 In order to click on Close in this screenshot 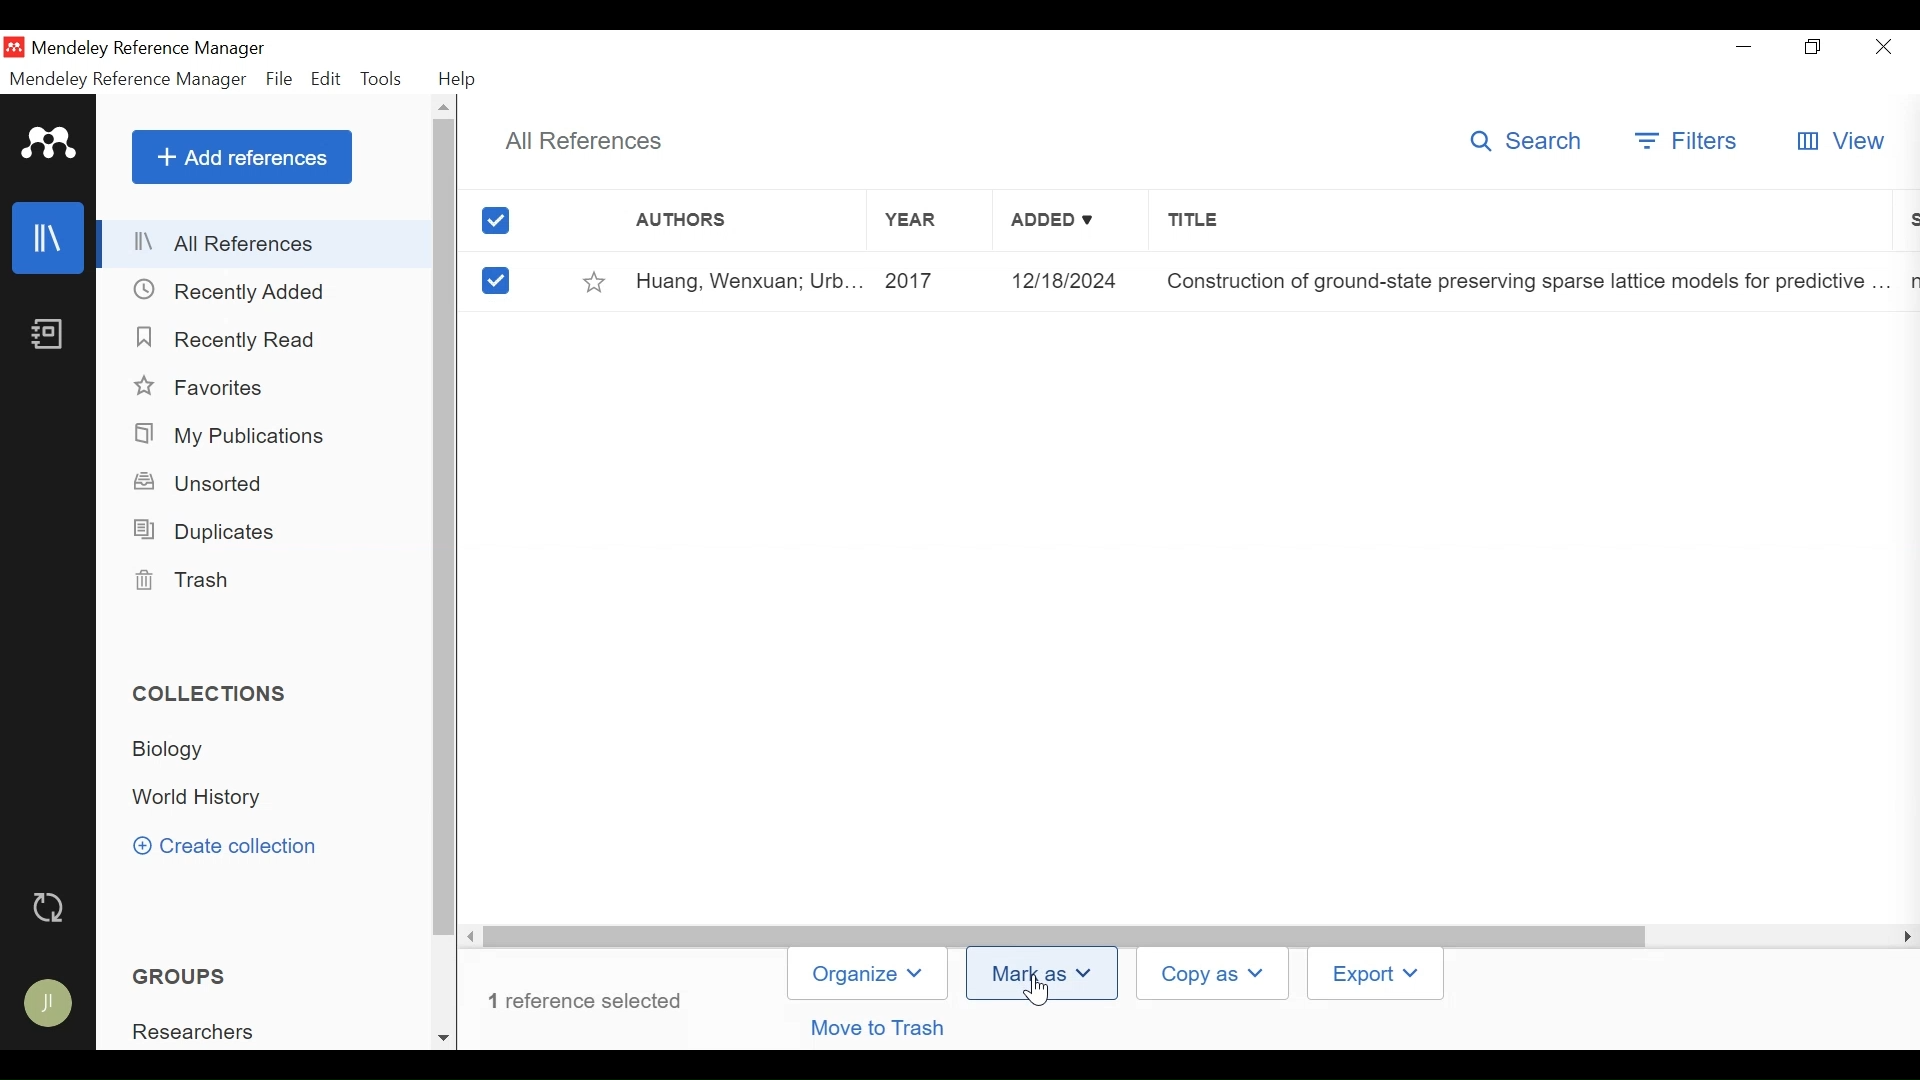, I will do `click(1885, 46)`.